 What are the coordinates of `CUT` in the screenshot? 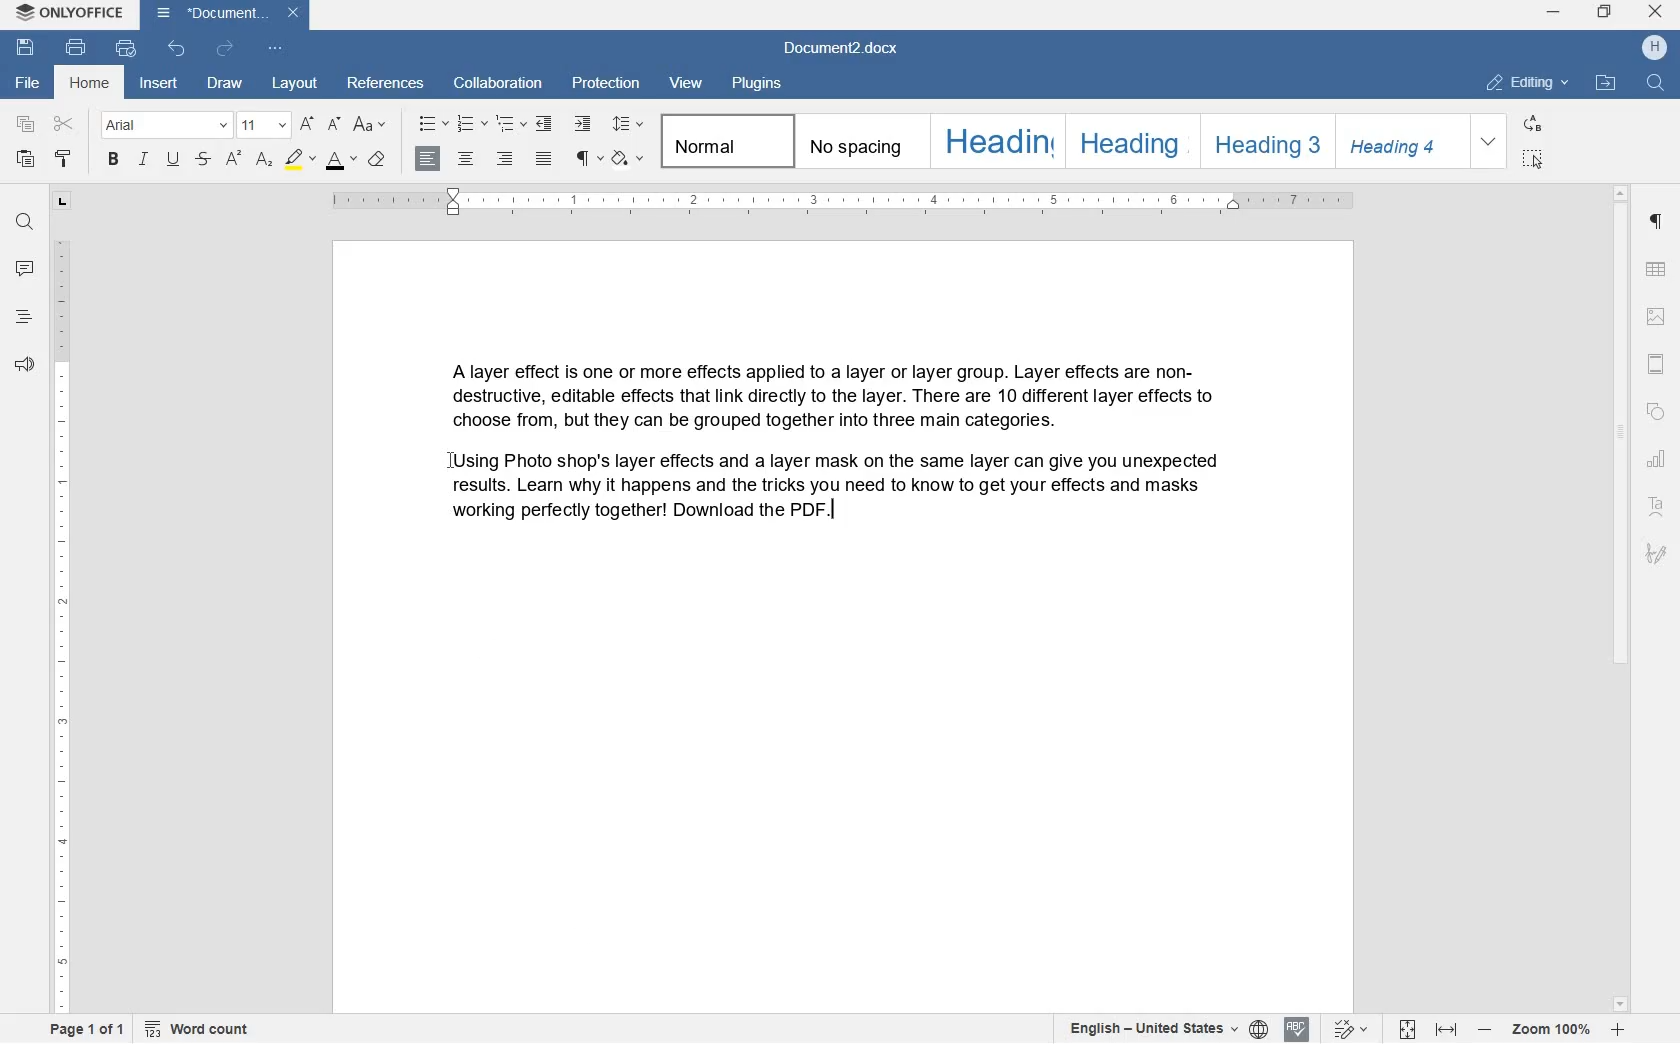 It's located at (65, 124).